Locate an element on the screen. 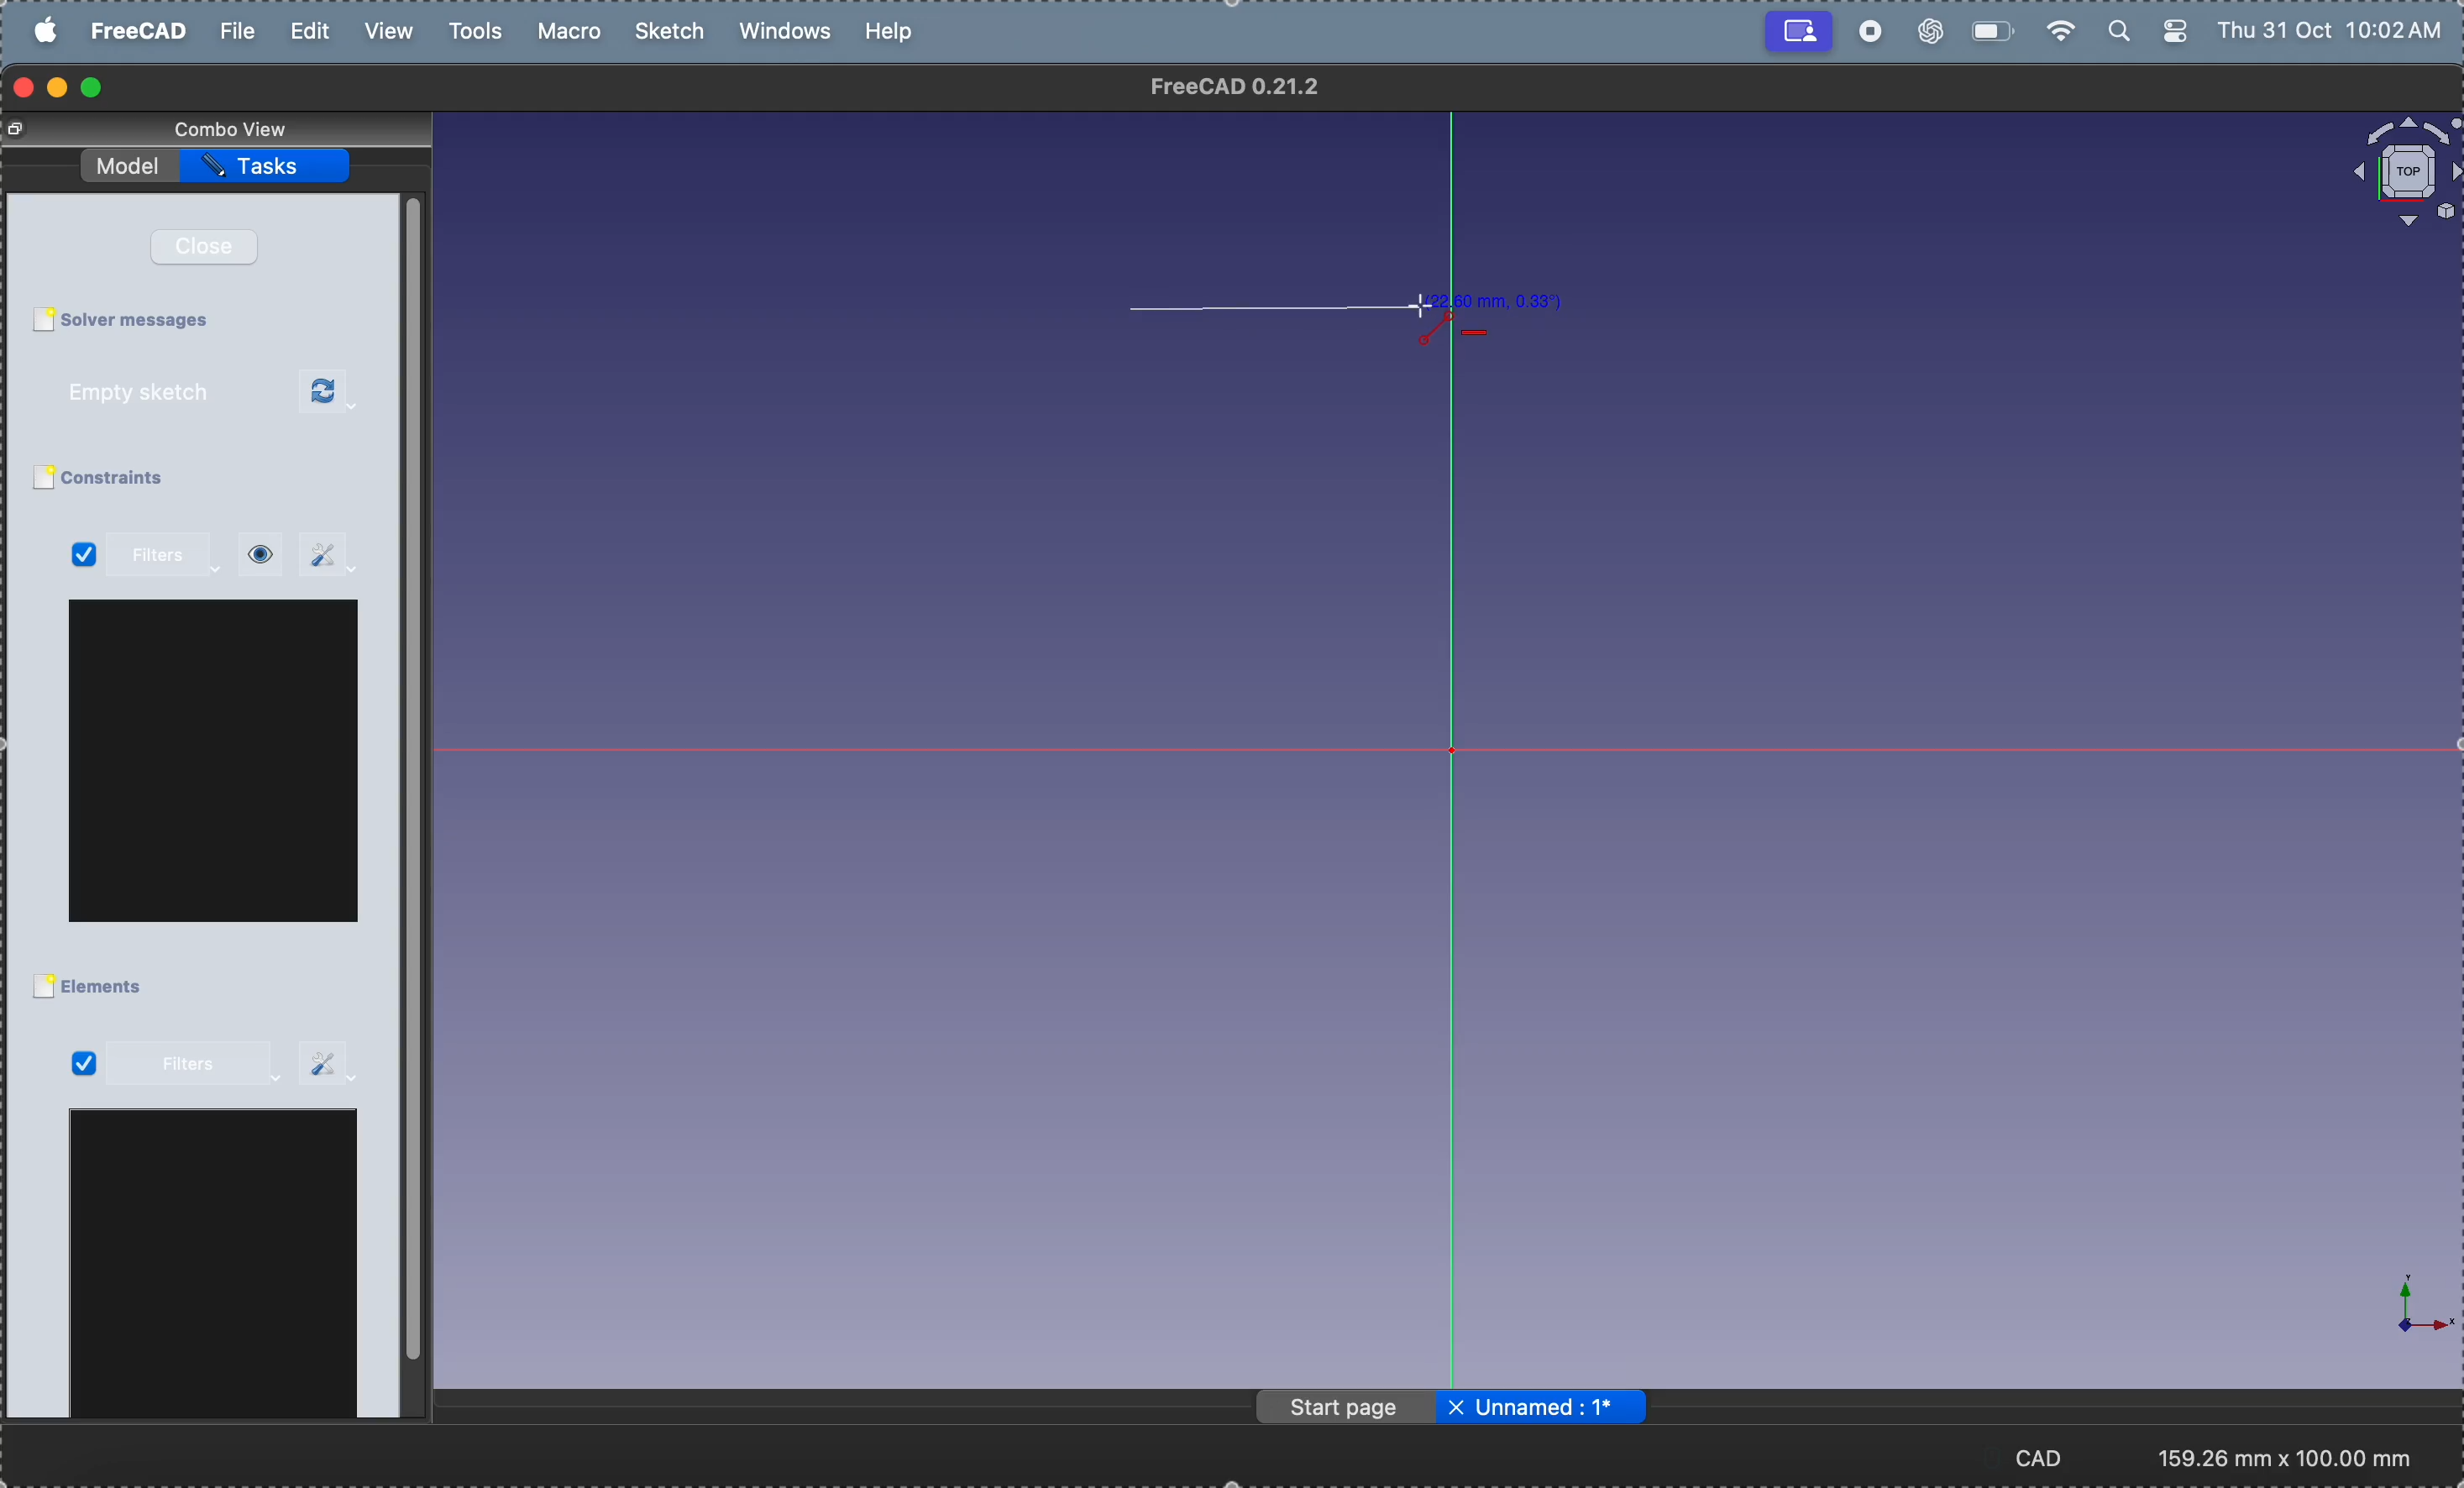  Checked Checkbox is located at coordinates (82, 1063).